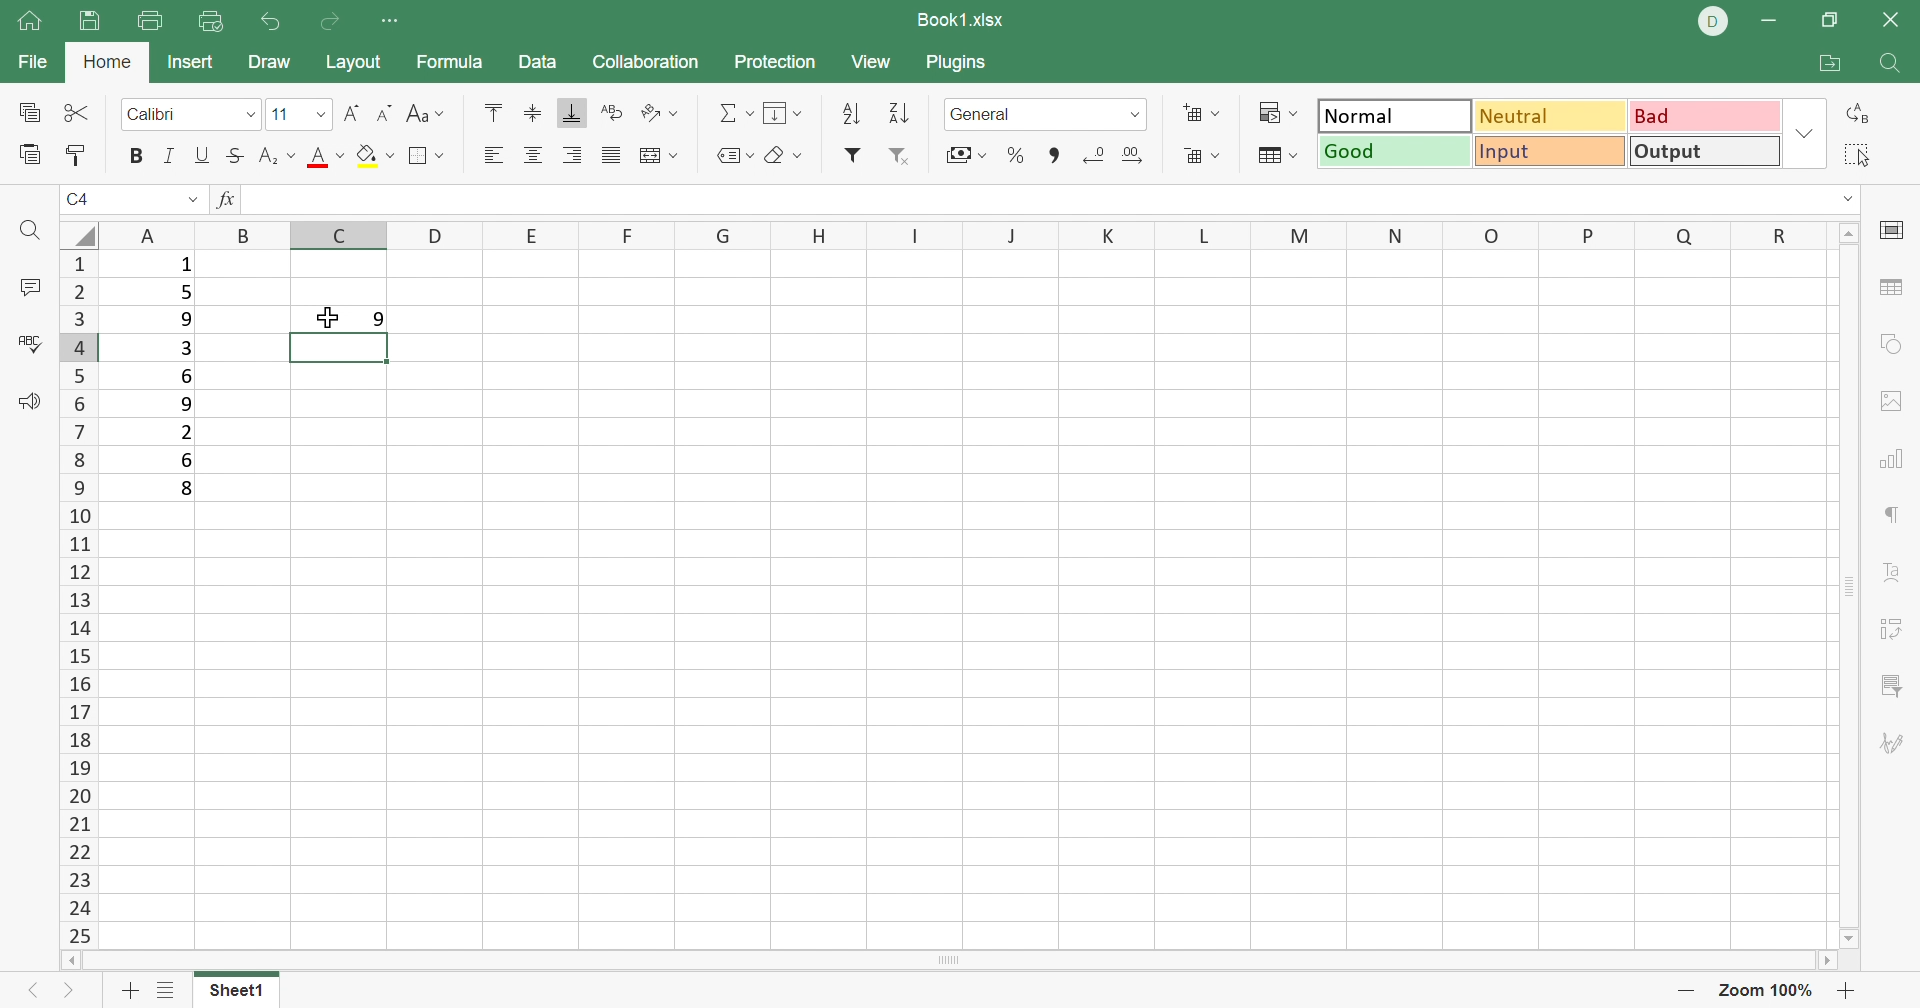  What do you see at coordinates (129, 993) in the screenshot?
I see `Add sheet` at bounding box center [129, 993].